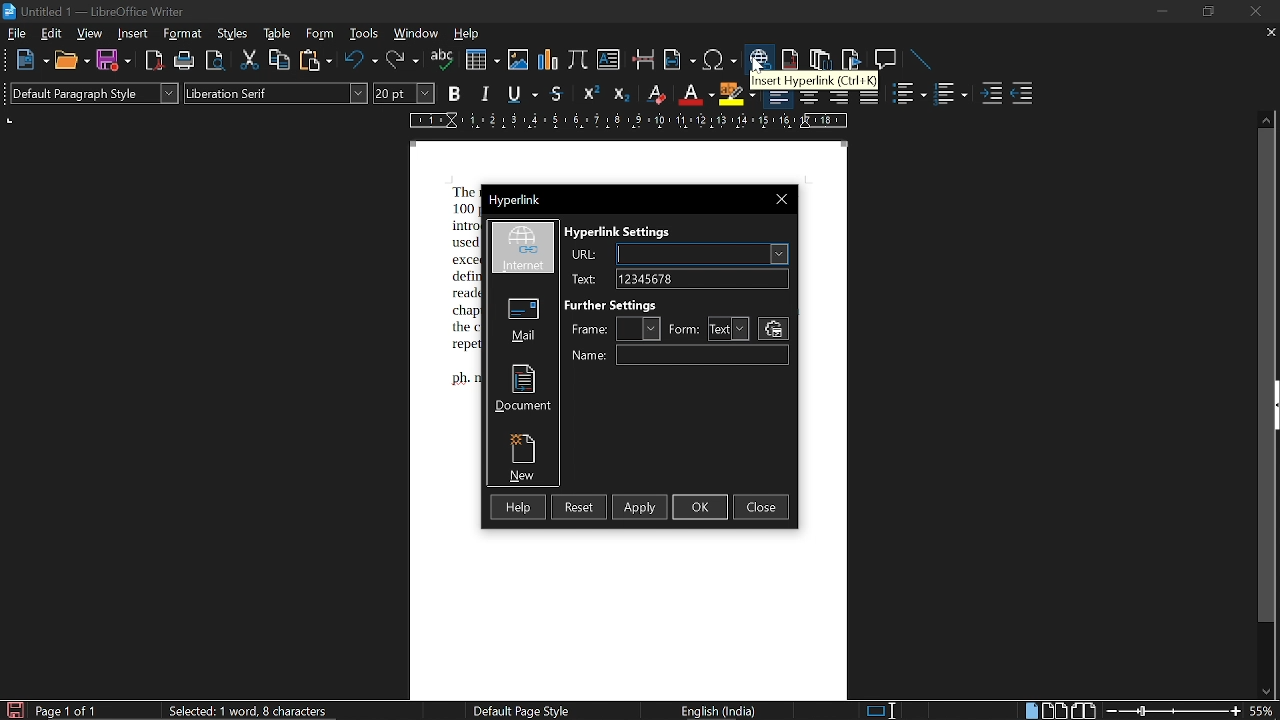  Describe the element at coordinates (130, 34) in the screenshot. I see `insert` at that location.